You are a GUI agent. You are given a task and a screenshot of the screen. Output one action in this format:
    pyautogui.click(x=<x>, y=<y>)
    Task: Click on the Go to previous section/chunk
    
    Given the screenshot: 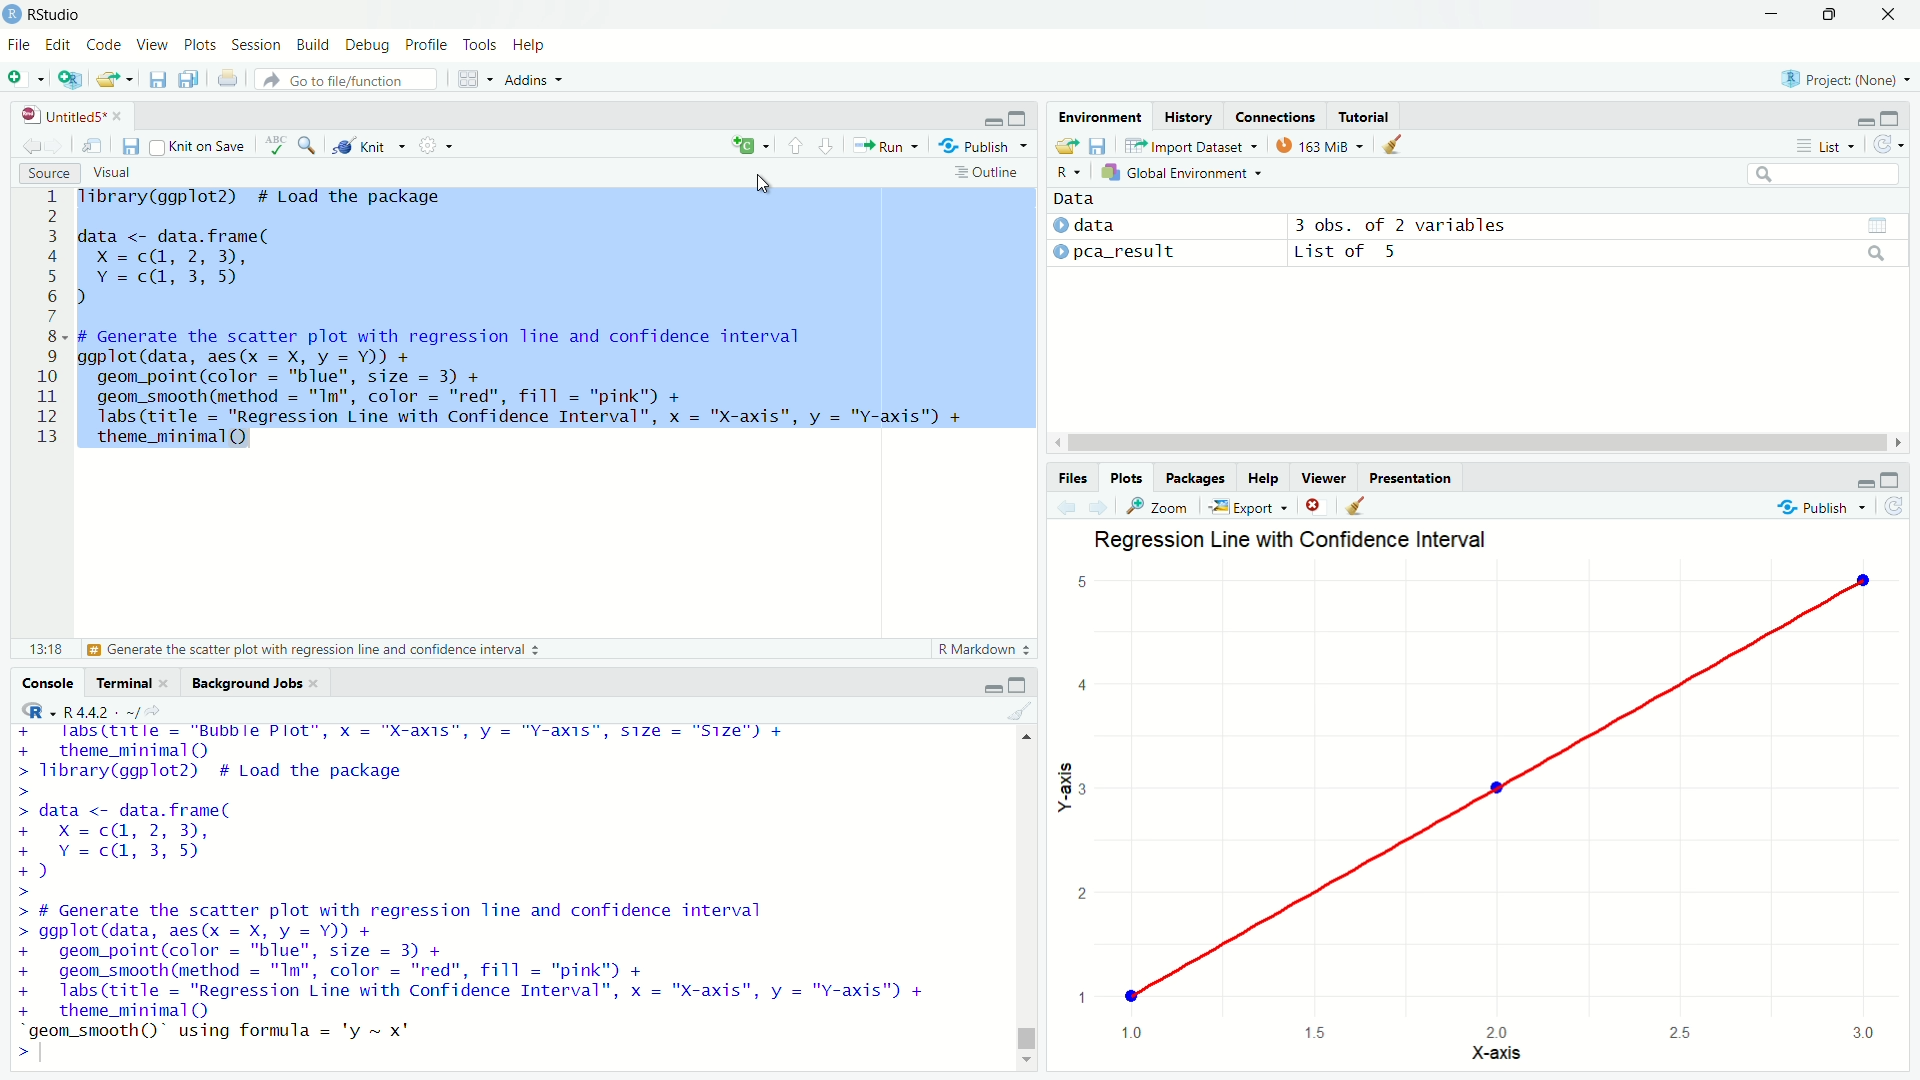 What is the action you would take?
    pyautogui.click(x=793, y=144)
    